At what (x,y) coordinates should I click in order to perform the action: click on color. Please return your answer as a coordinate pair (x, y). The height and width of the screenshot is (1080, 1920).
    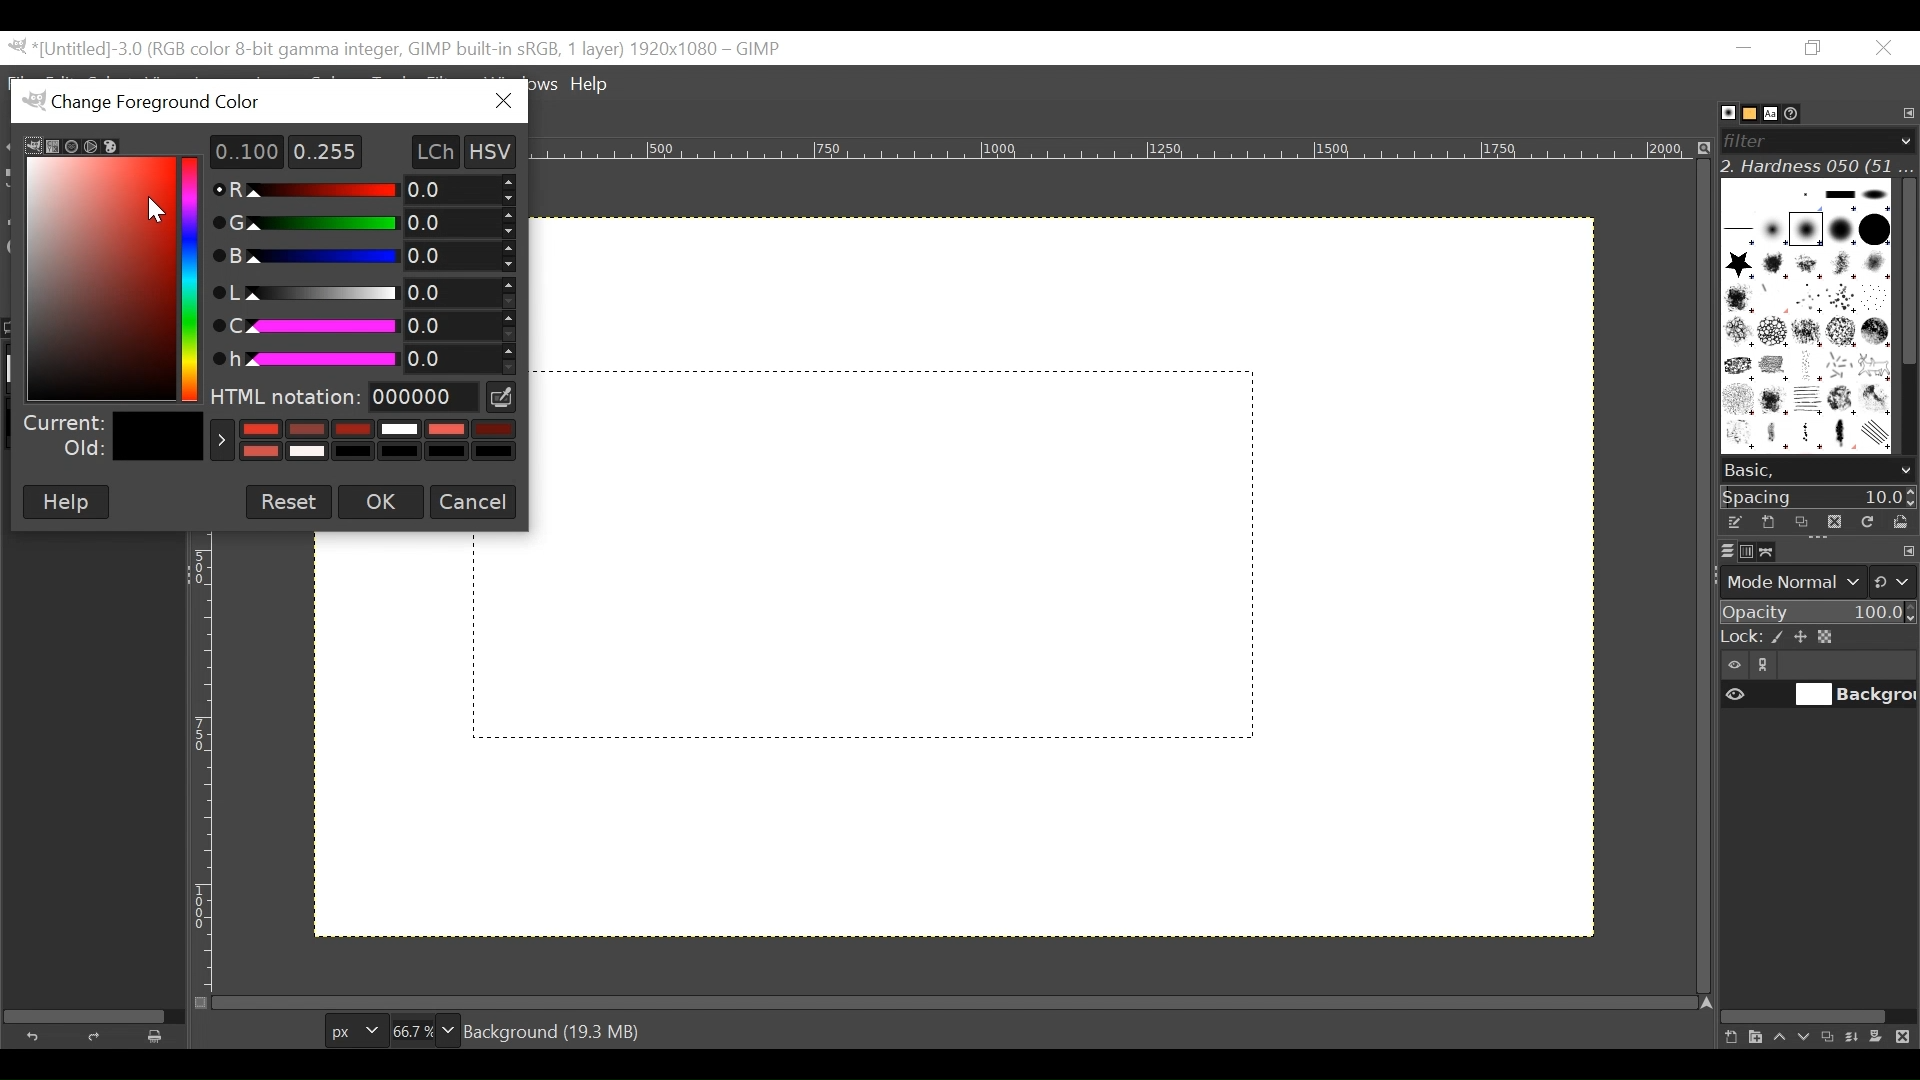
    Looking at the image, I should click on (100, 266).